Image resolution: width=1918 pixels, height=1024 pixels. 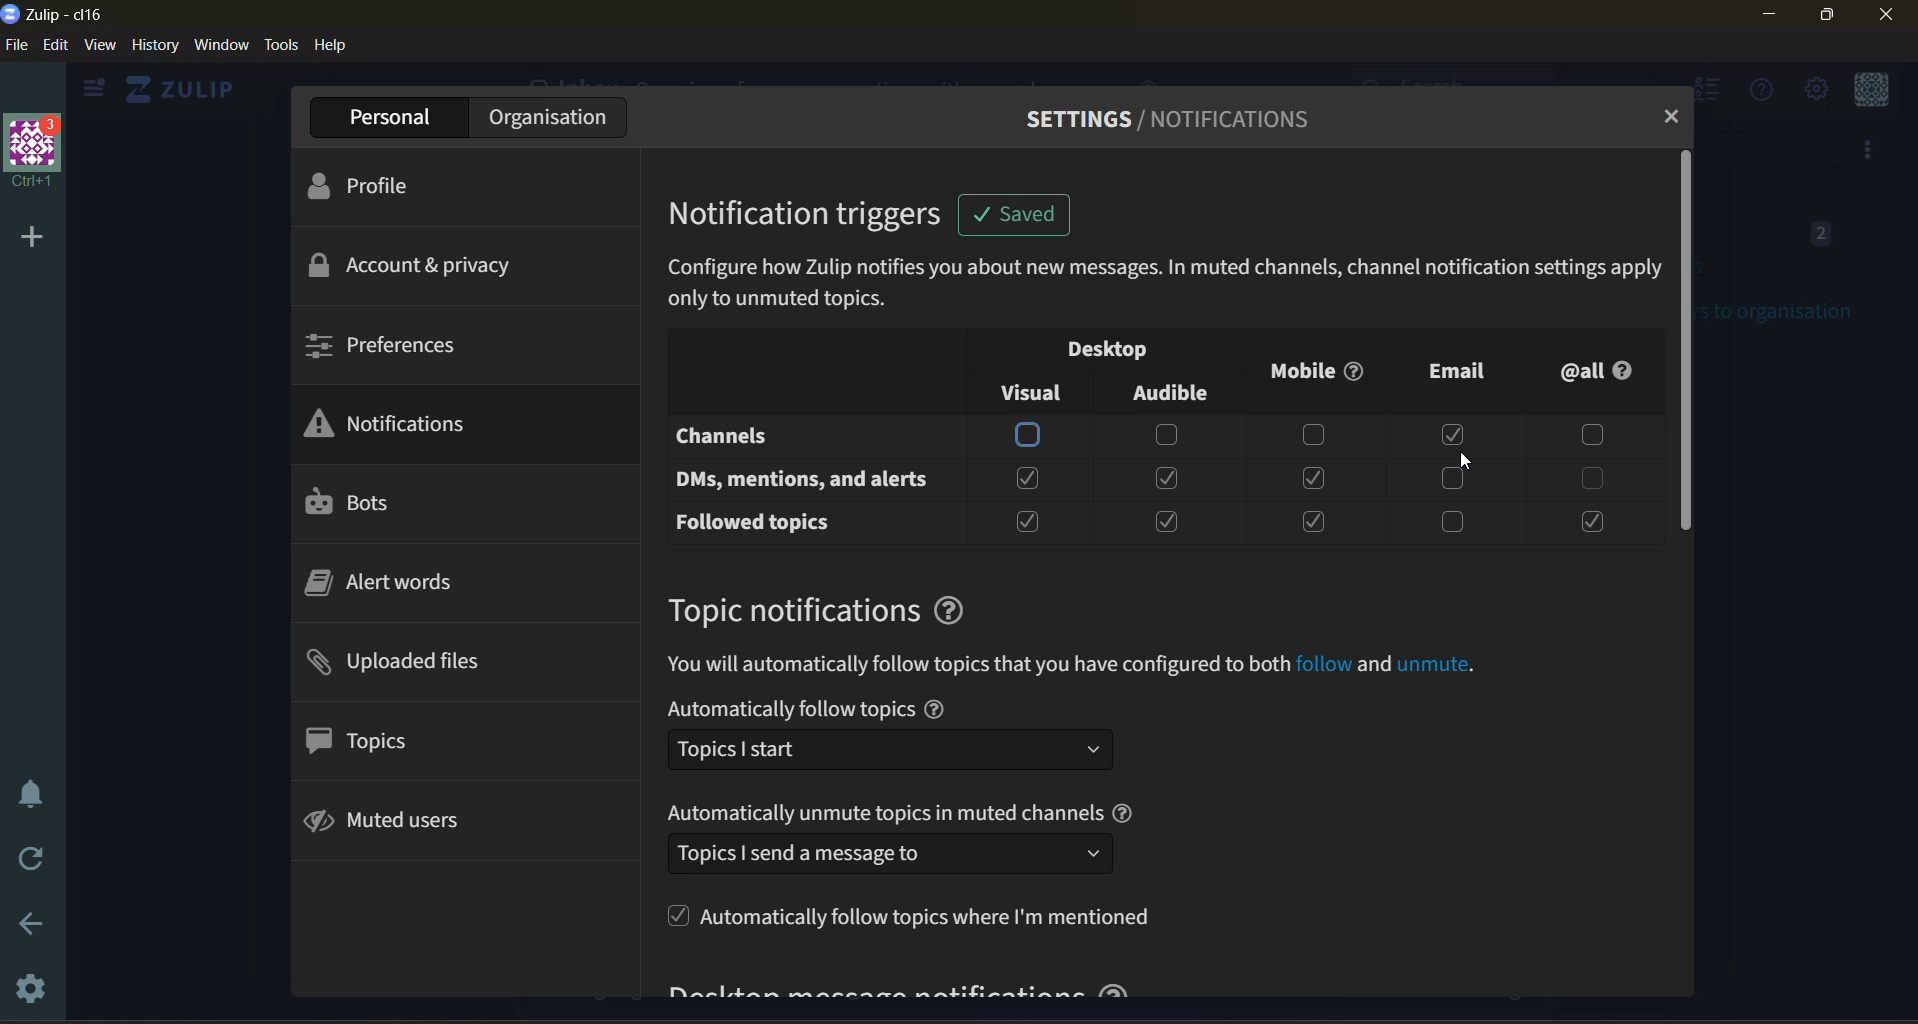 What do you see at coordinates (1598, 369) in the screenshot?
I see `all` at bounding box center [1598, 369].